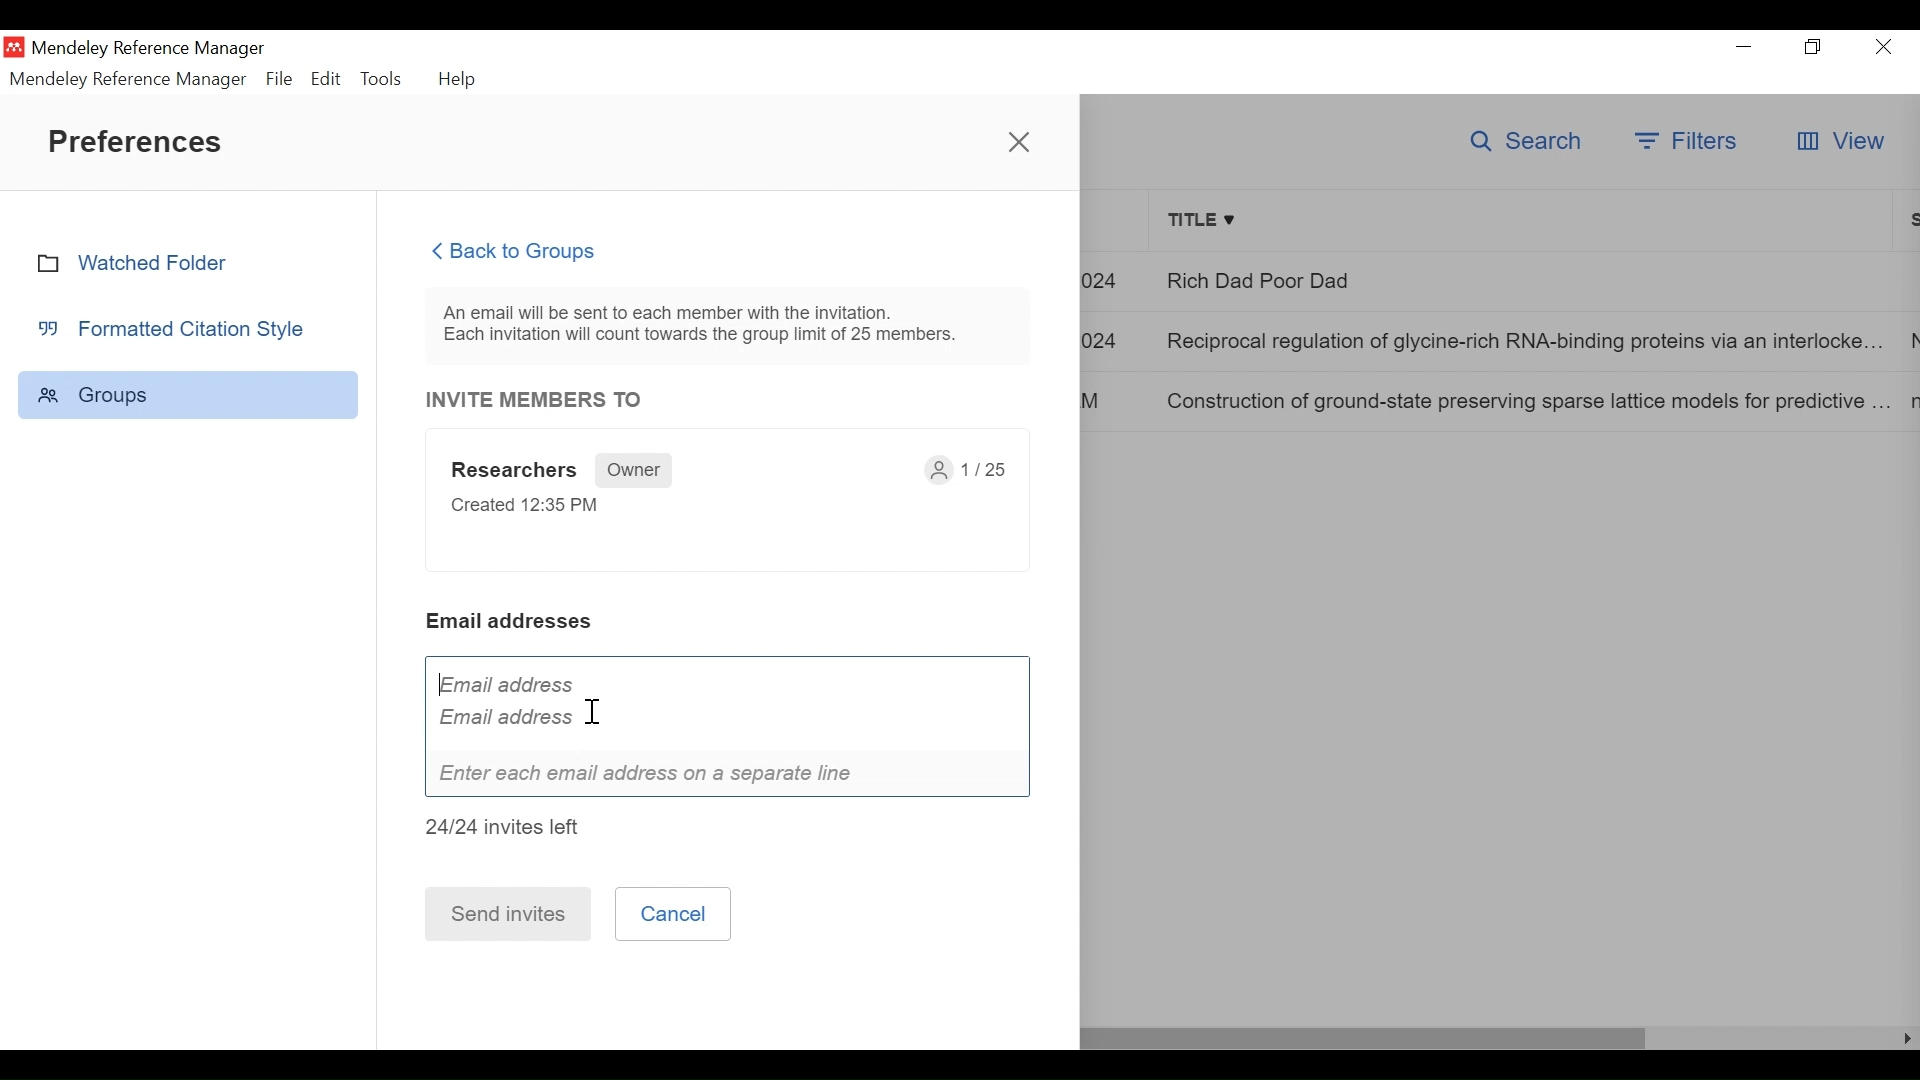  Describe the element at coordinates (512, 620) in the screenshot. I see `Email addresses` at that location.